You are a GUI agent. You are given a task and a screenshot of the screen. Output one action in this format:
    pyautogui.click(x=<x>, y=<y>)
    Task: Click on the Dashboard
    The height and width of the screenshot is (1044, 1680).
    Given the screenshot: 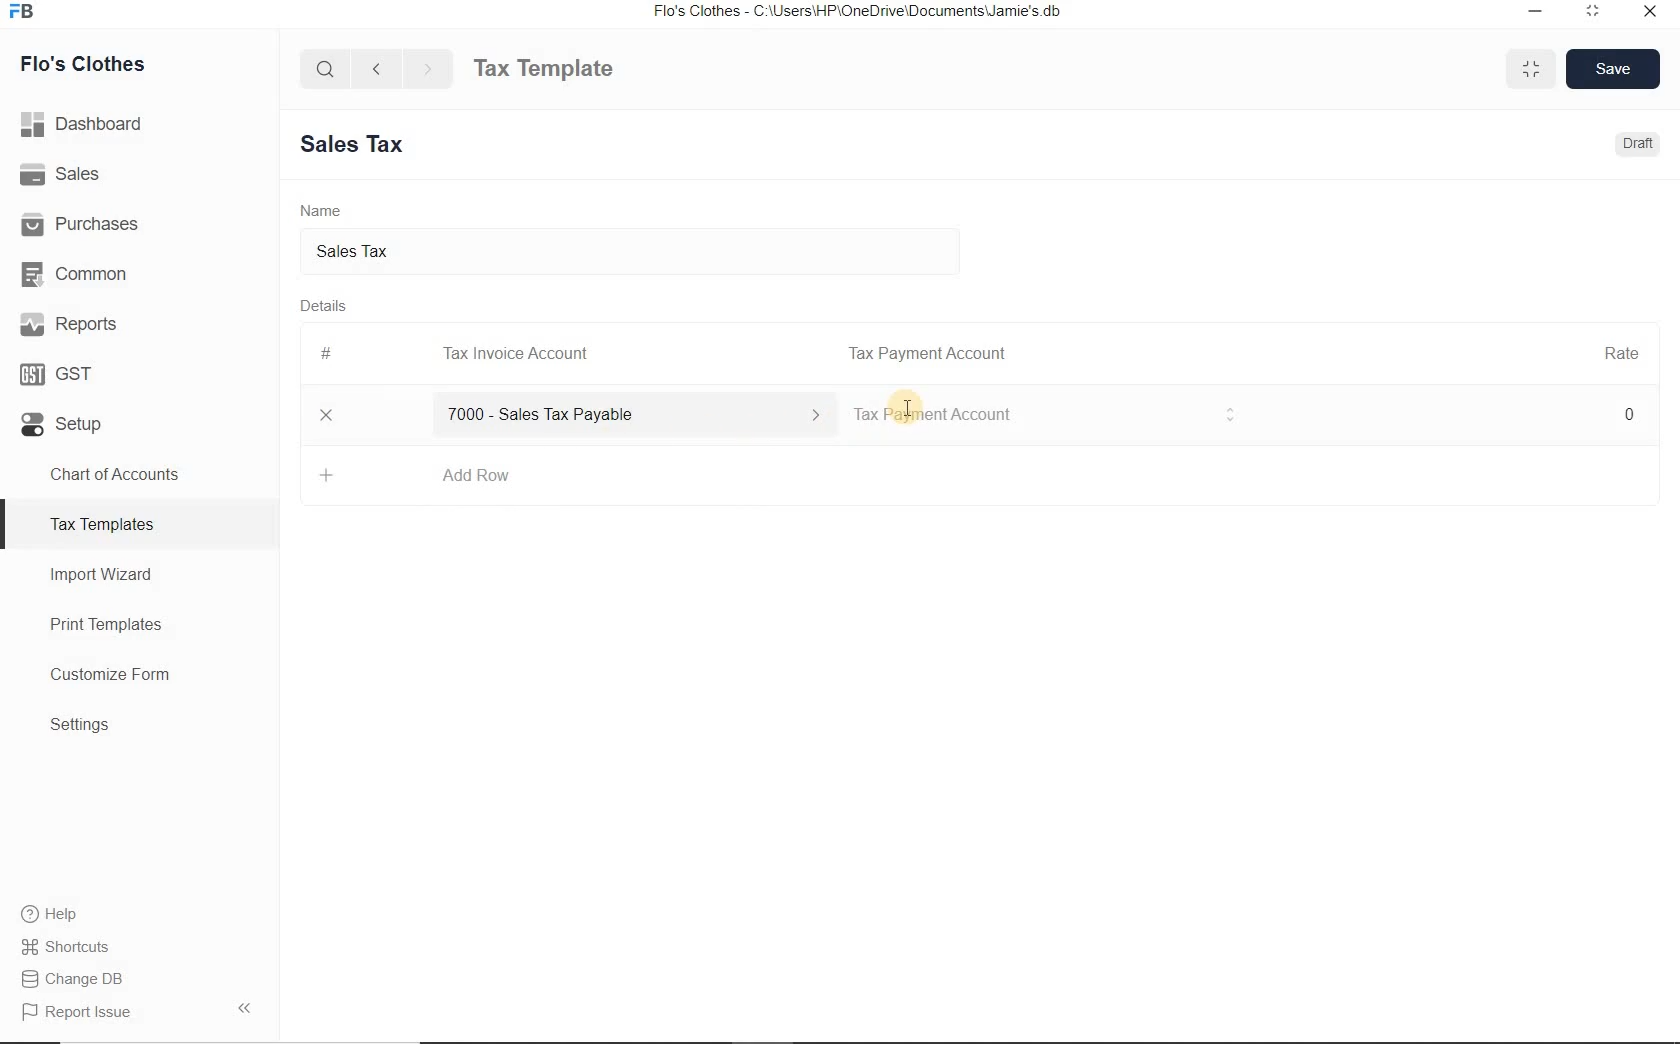 What is the action you would take?
    pyautogui.click(x=140, y=124)
    